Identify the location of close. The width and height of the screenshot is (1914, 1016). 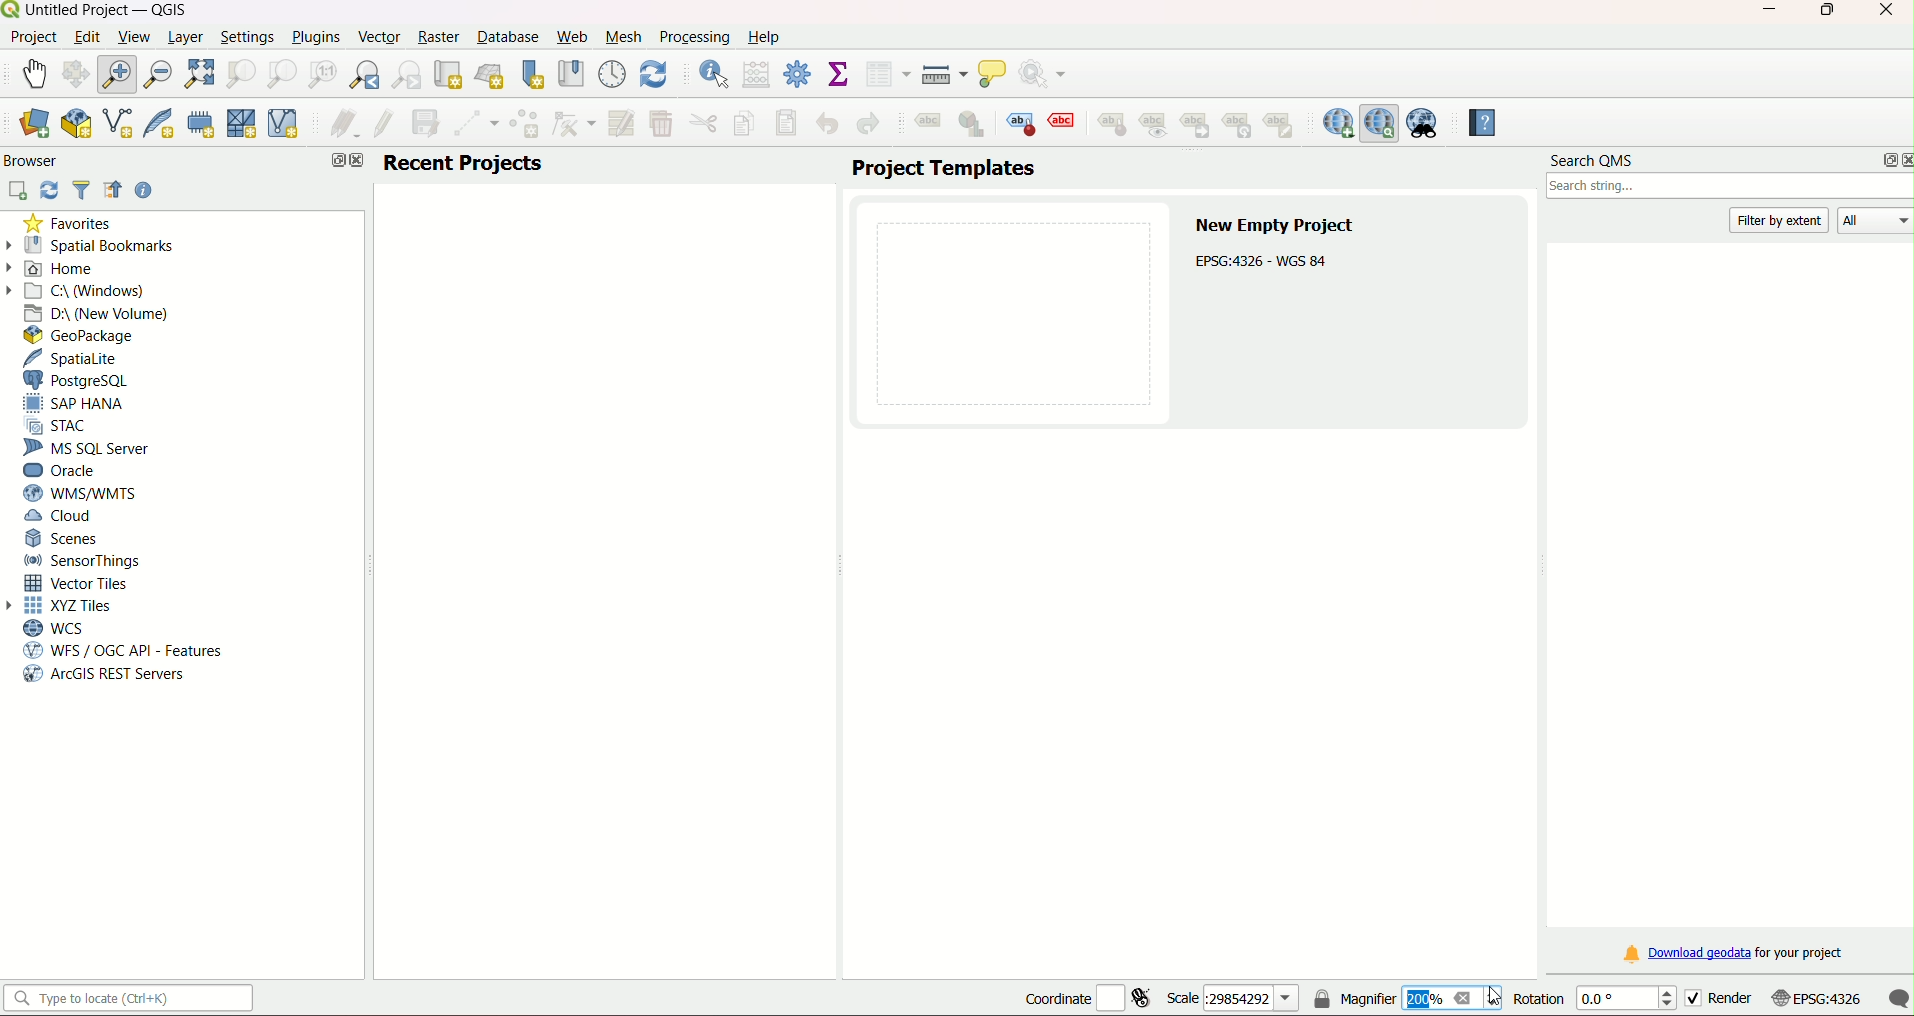
(357, 162).